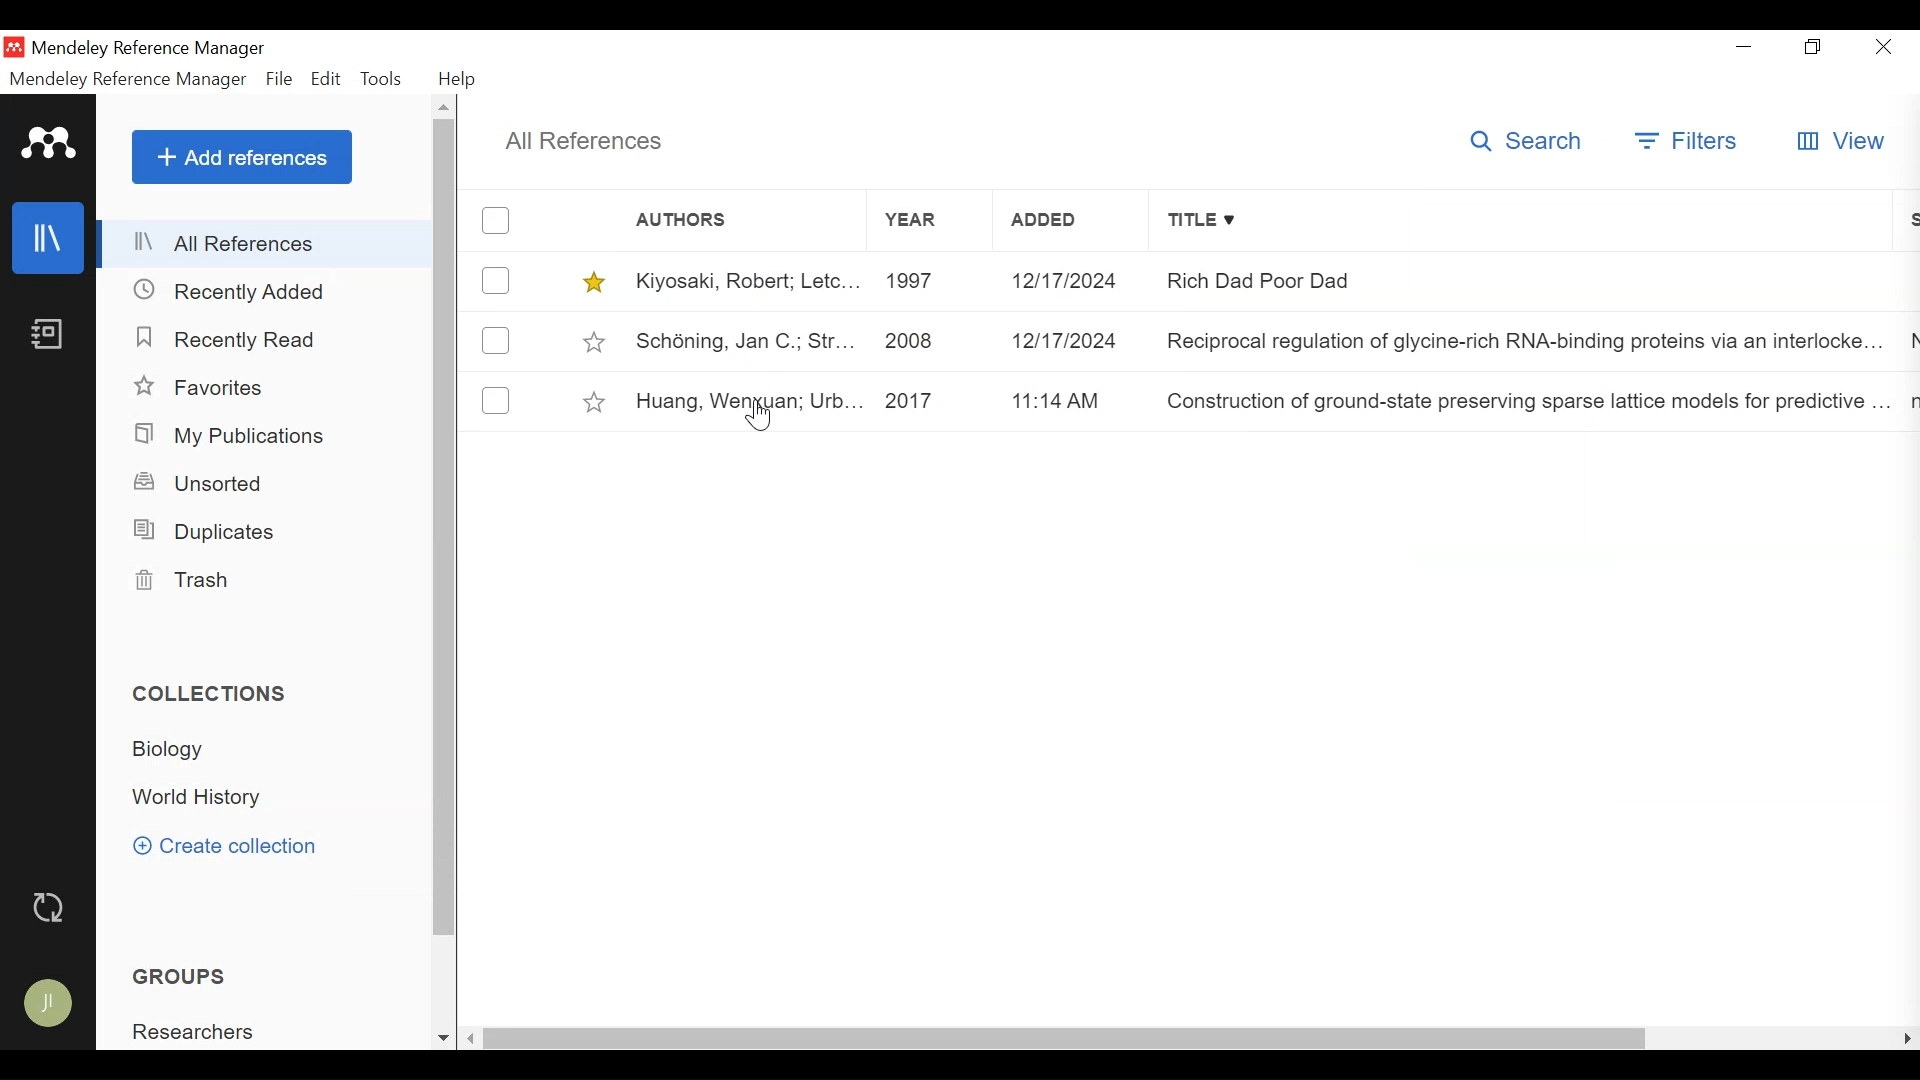 Image resolution: width=1920 pixels, height=1080 pixels. Describe the element at coordinates (743, 402) in the screenshot. I see `Huang, Wenxuan; Urb...` at that location.